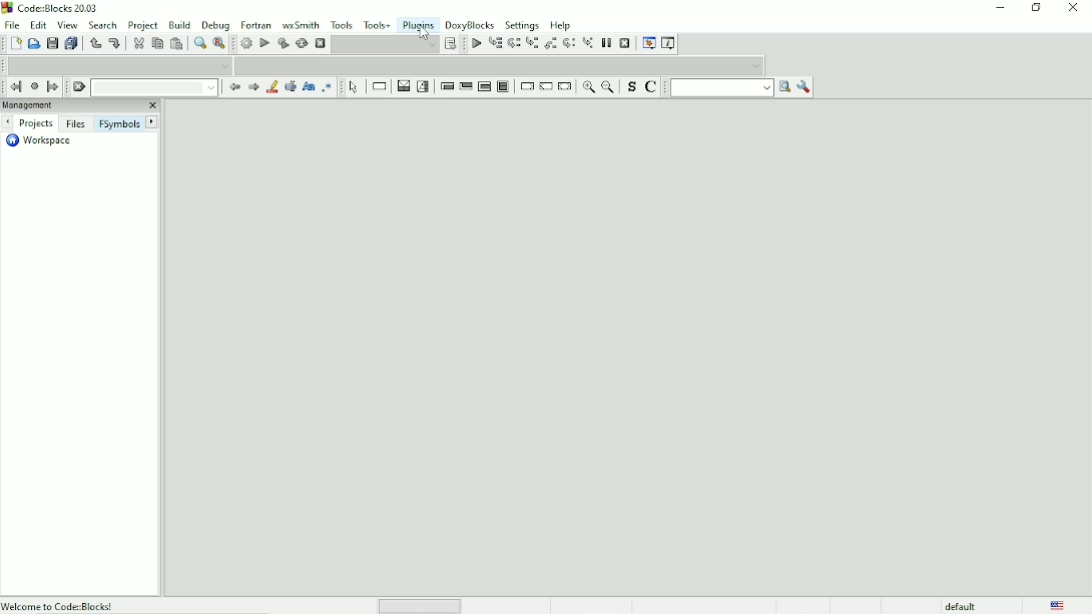 This screenshot has height=614, width=1092. I want to click on Counting loop, so click(484, 87).